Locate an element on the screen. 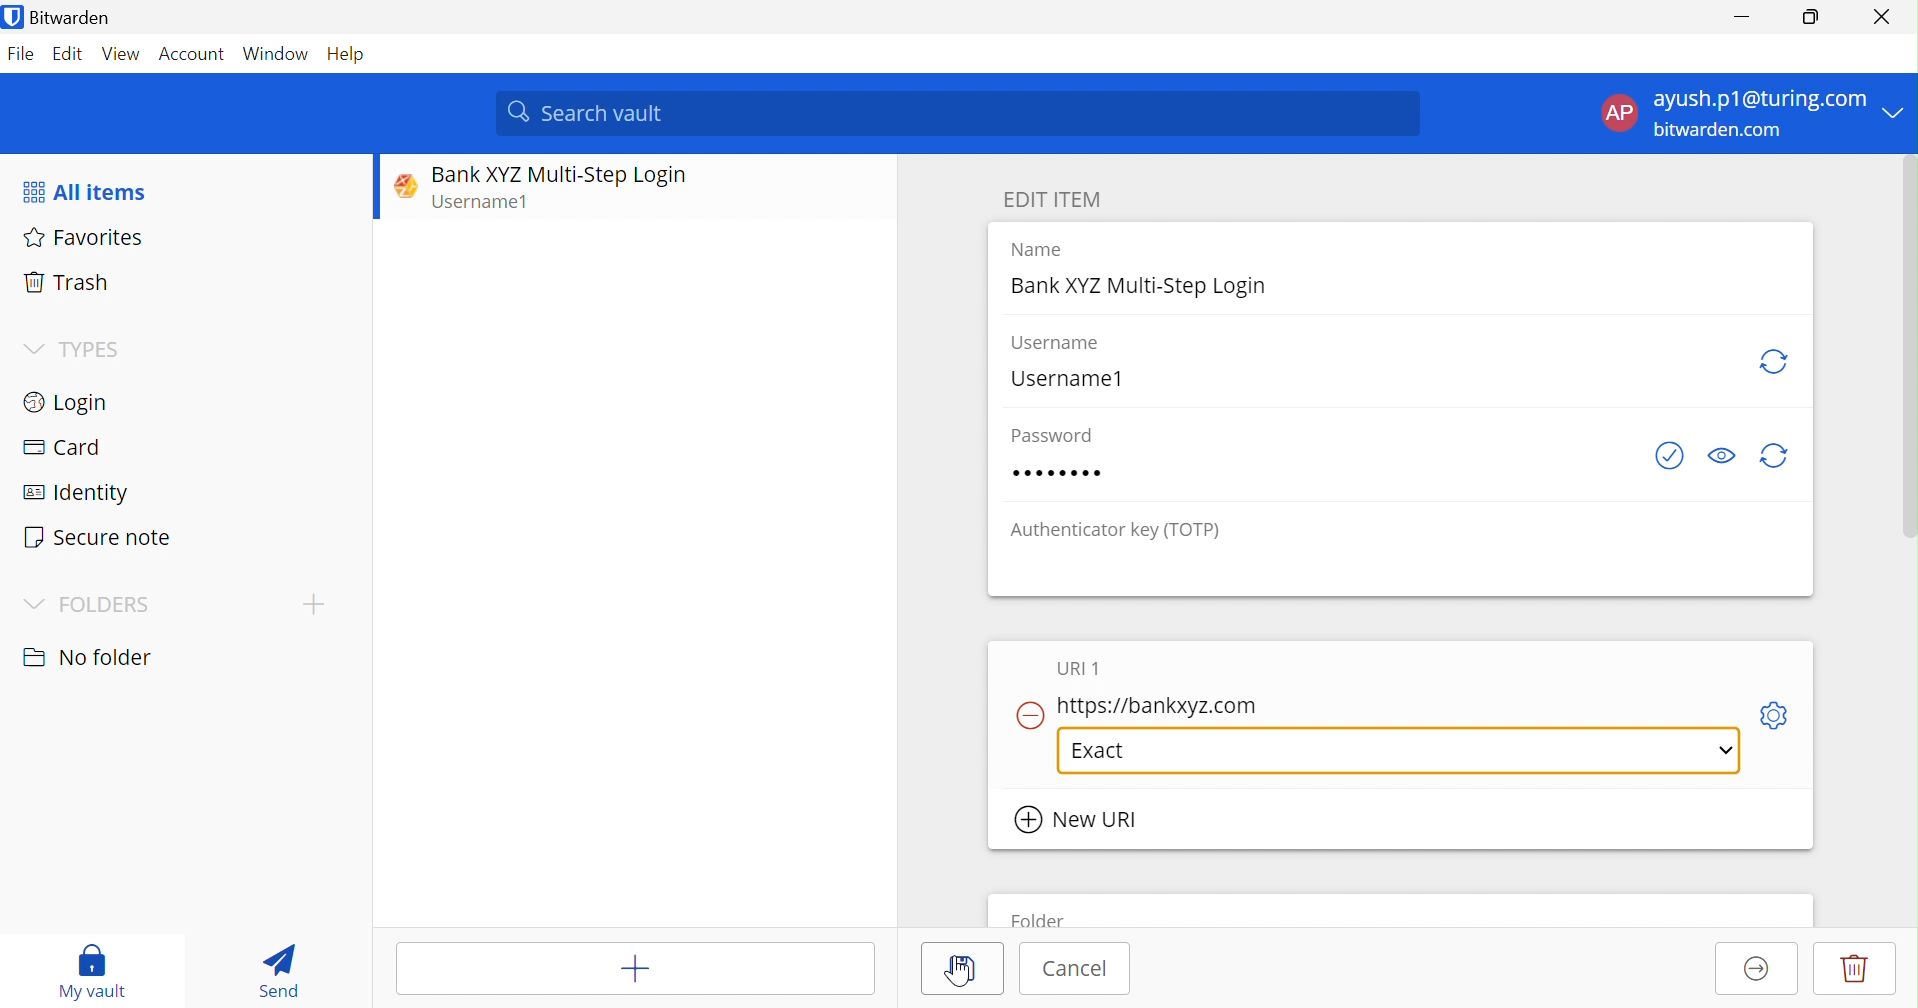  scroll bar is located at coordinates (1905, 367).